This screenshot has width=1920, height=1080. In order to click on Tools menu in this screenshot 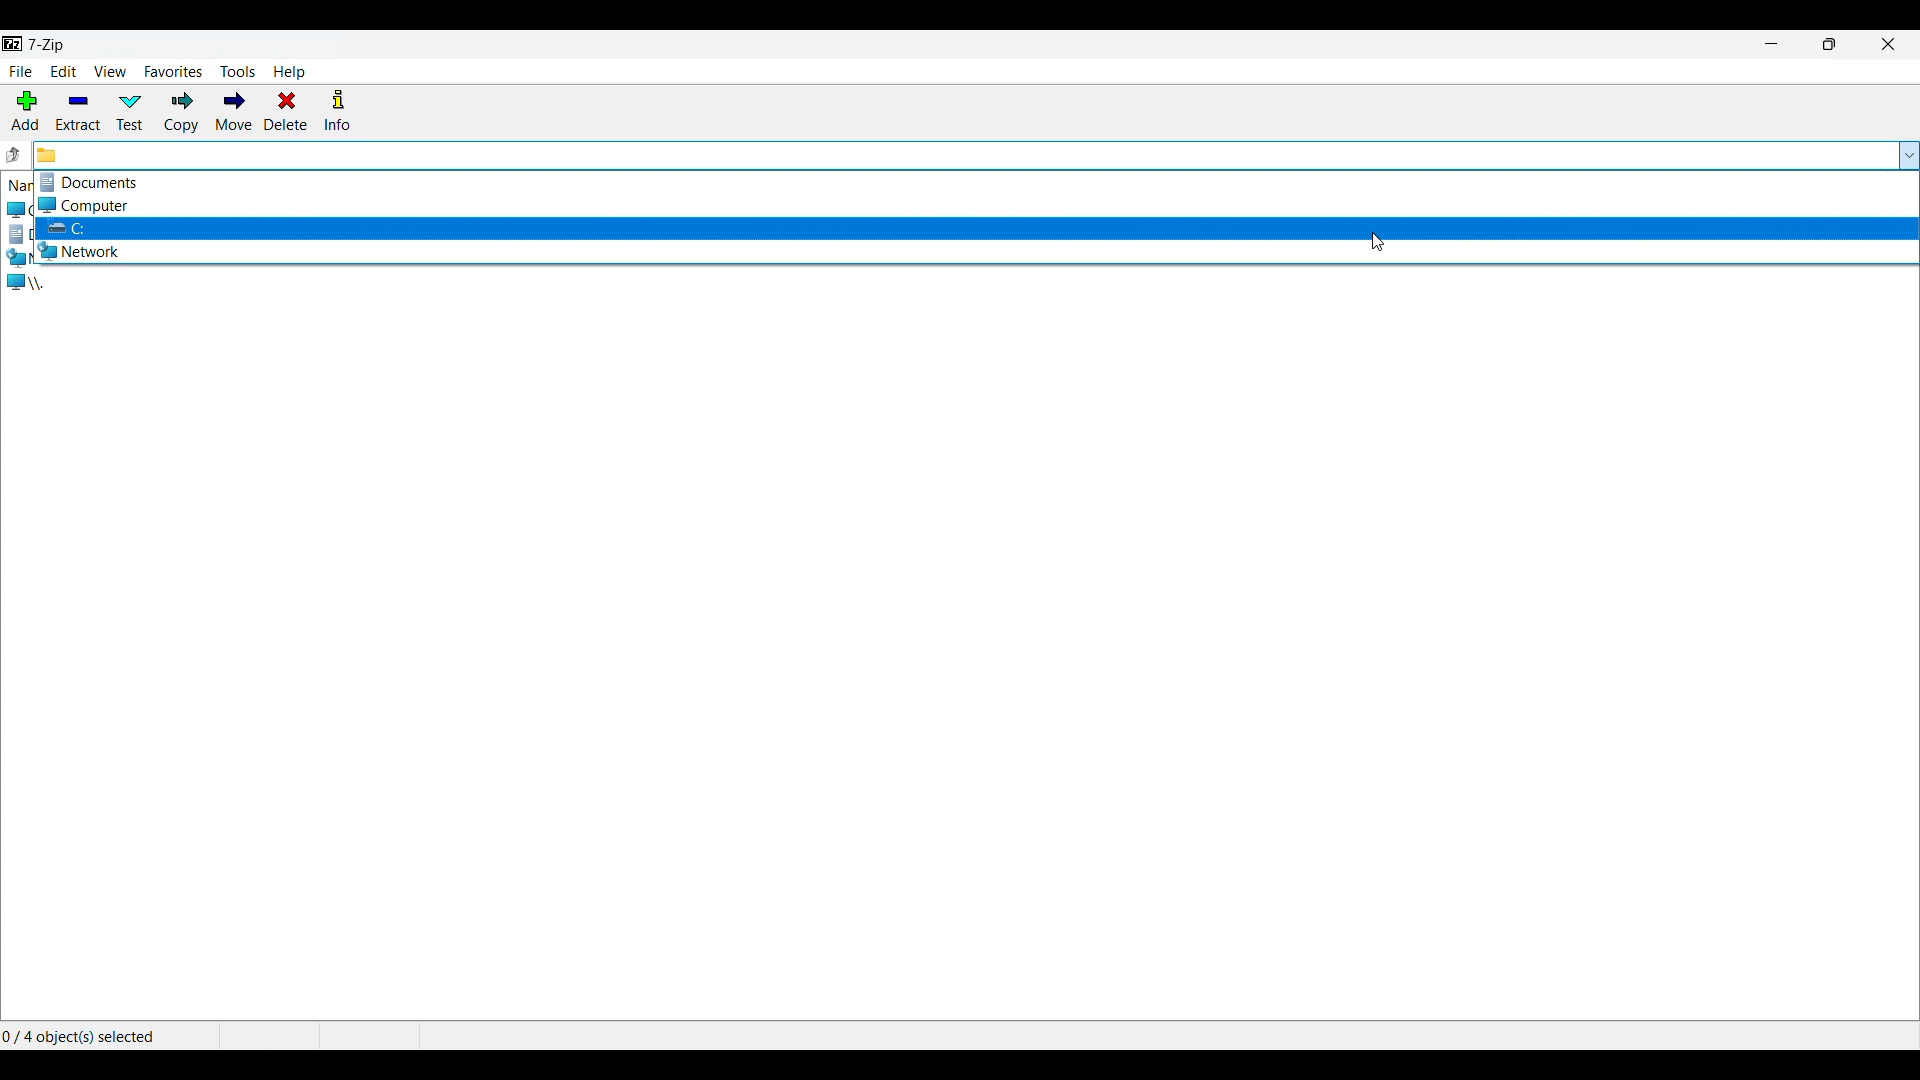, I will do `click(238, 72)`.